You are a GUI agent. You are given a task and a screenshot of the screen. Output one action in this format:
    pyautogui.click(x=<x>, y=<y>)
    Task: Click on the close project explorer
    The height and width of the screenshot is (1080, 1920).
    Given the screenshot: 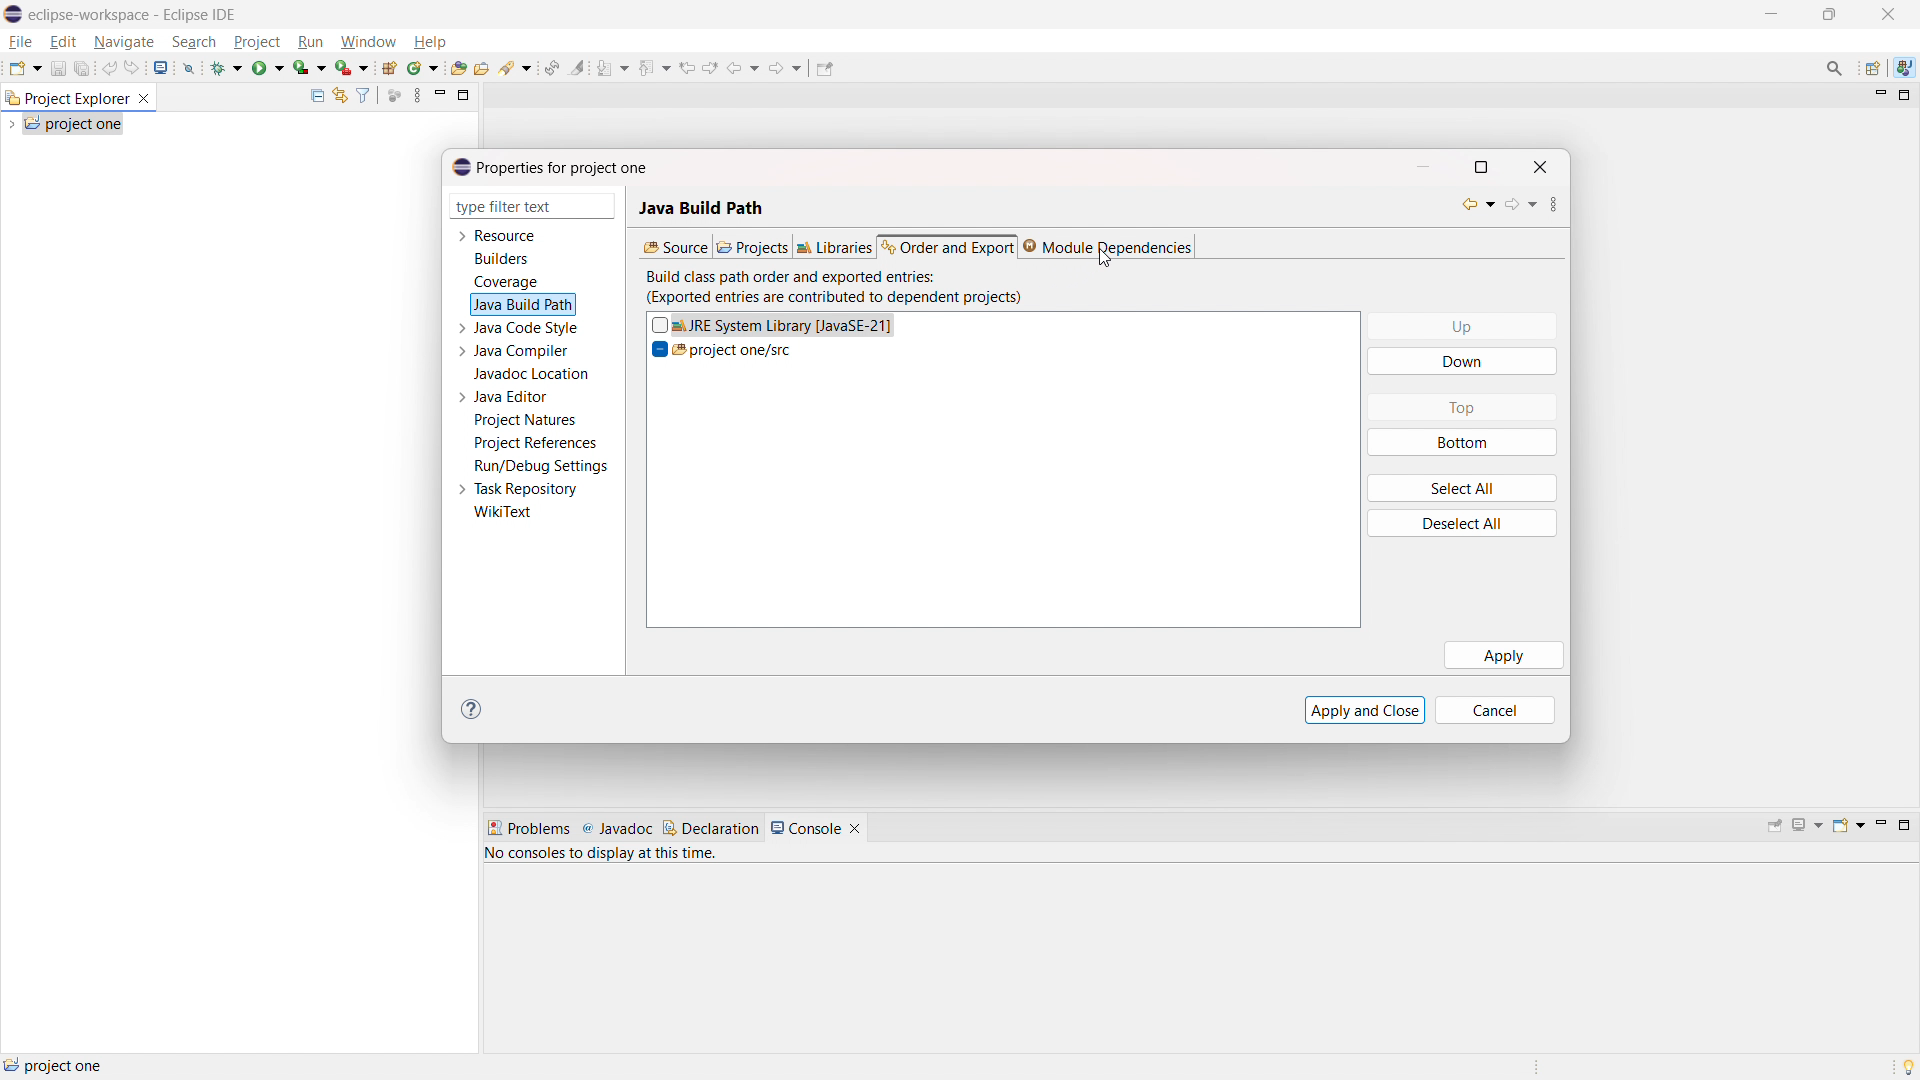 What is the action you would take?
    pyautogui.click(x=144, y=99)
    